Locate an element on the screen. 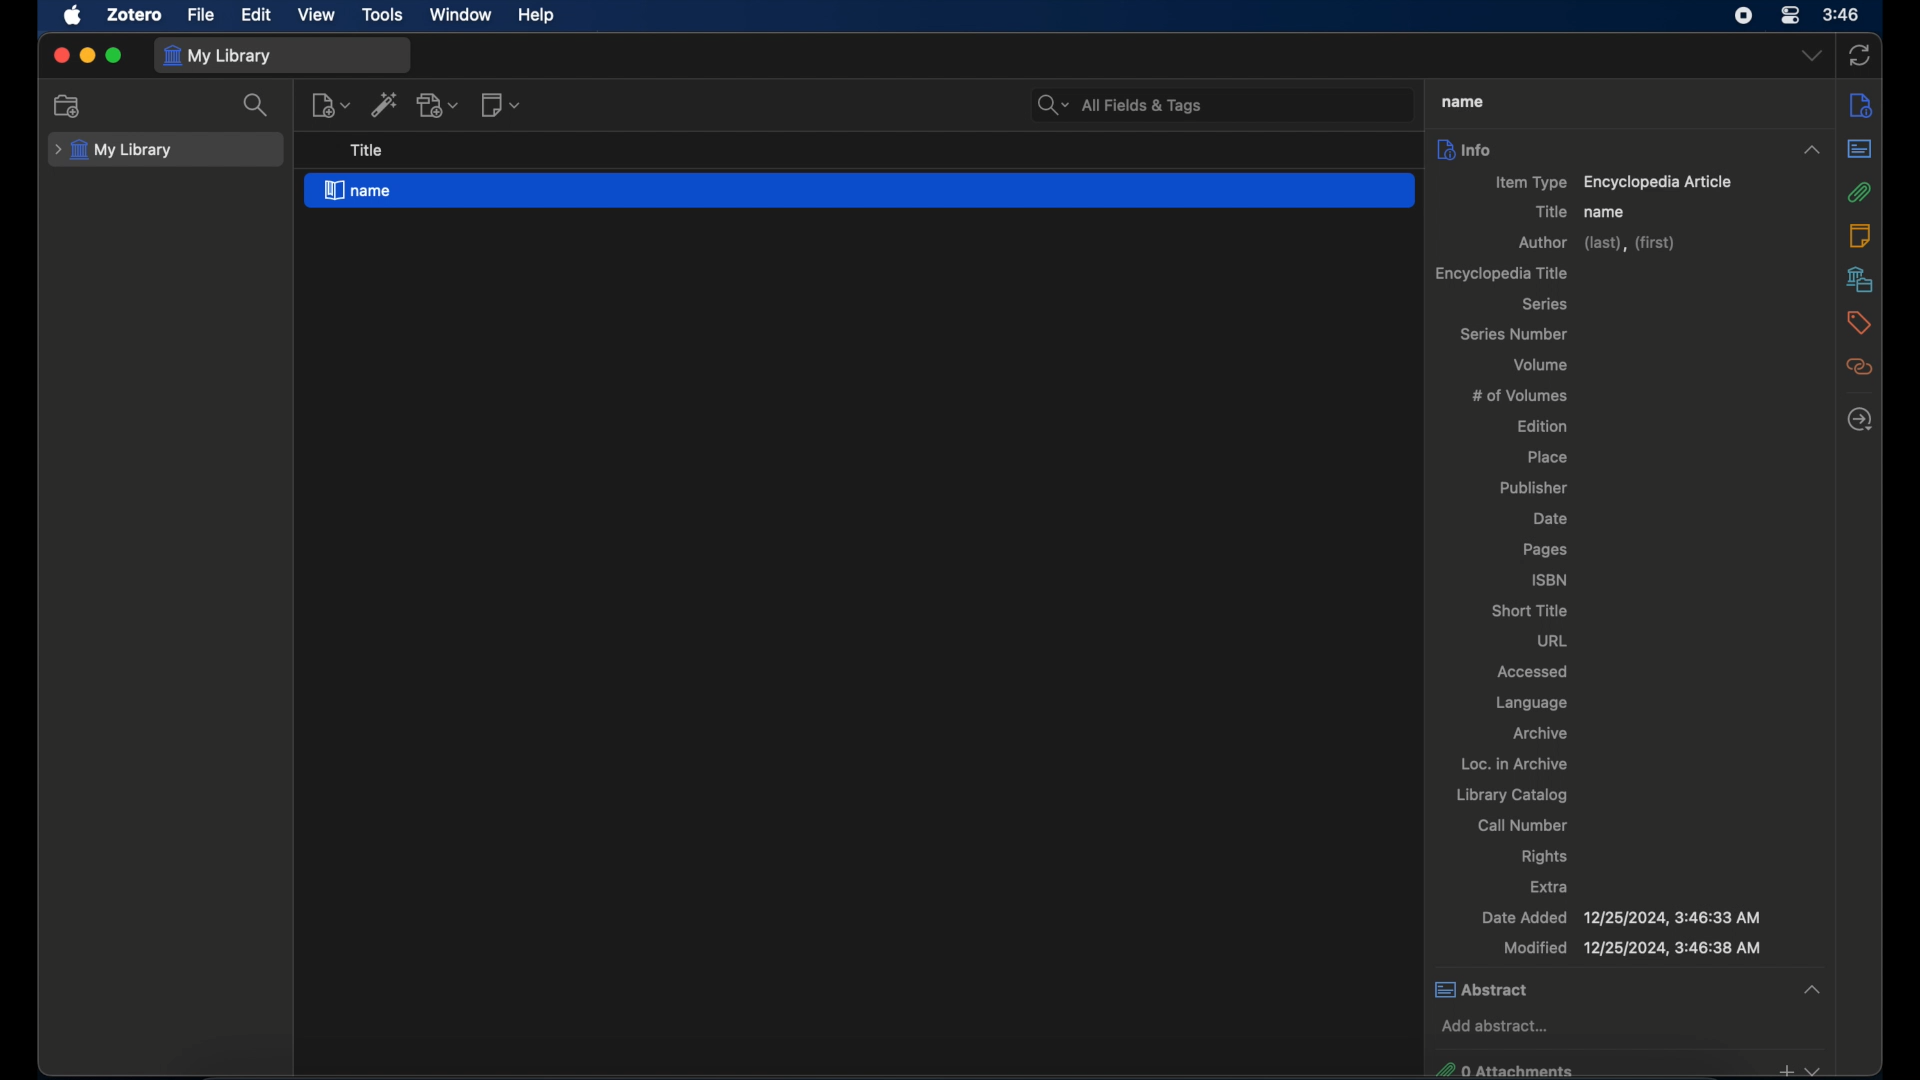 This screenshot has height=1080, width=1920. call number is located at coordinates (1524, 825).